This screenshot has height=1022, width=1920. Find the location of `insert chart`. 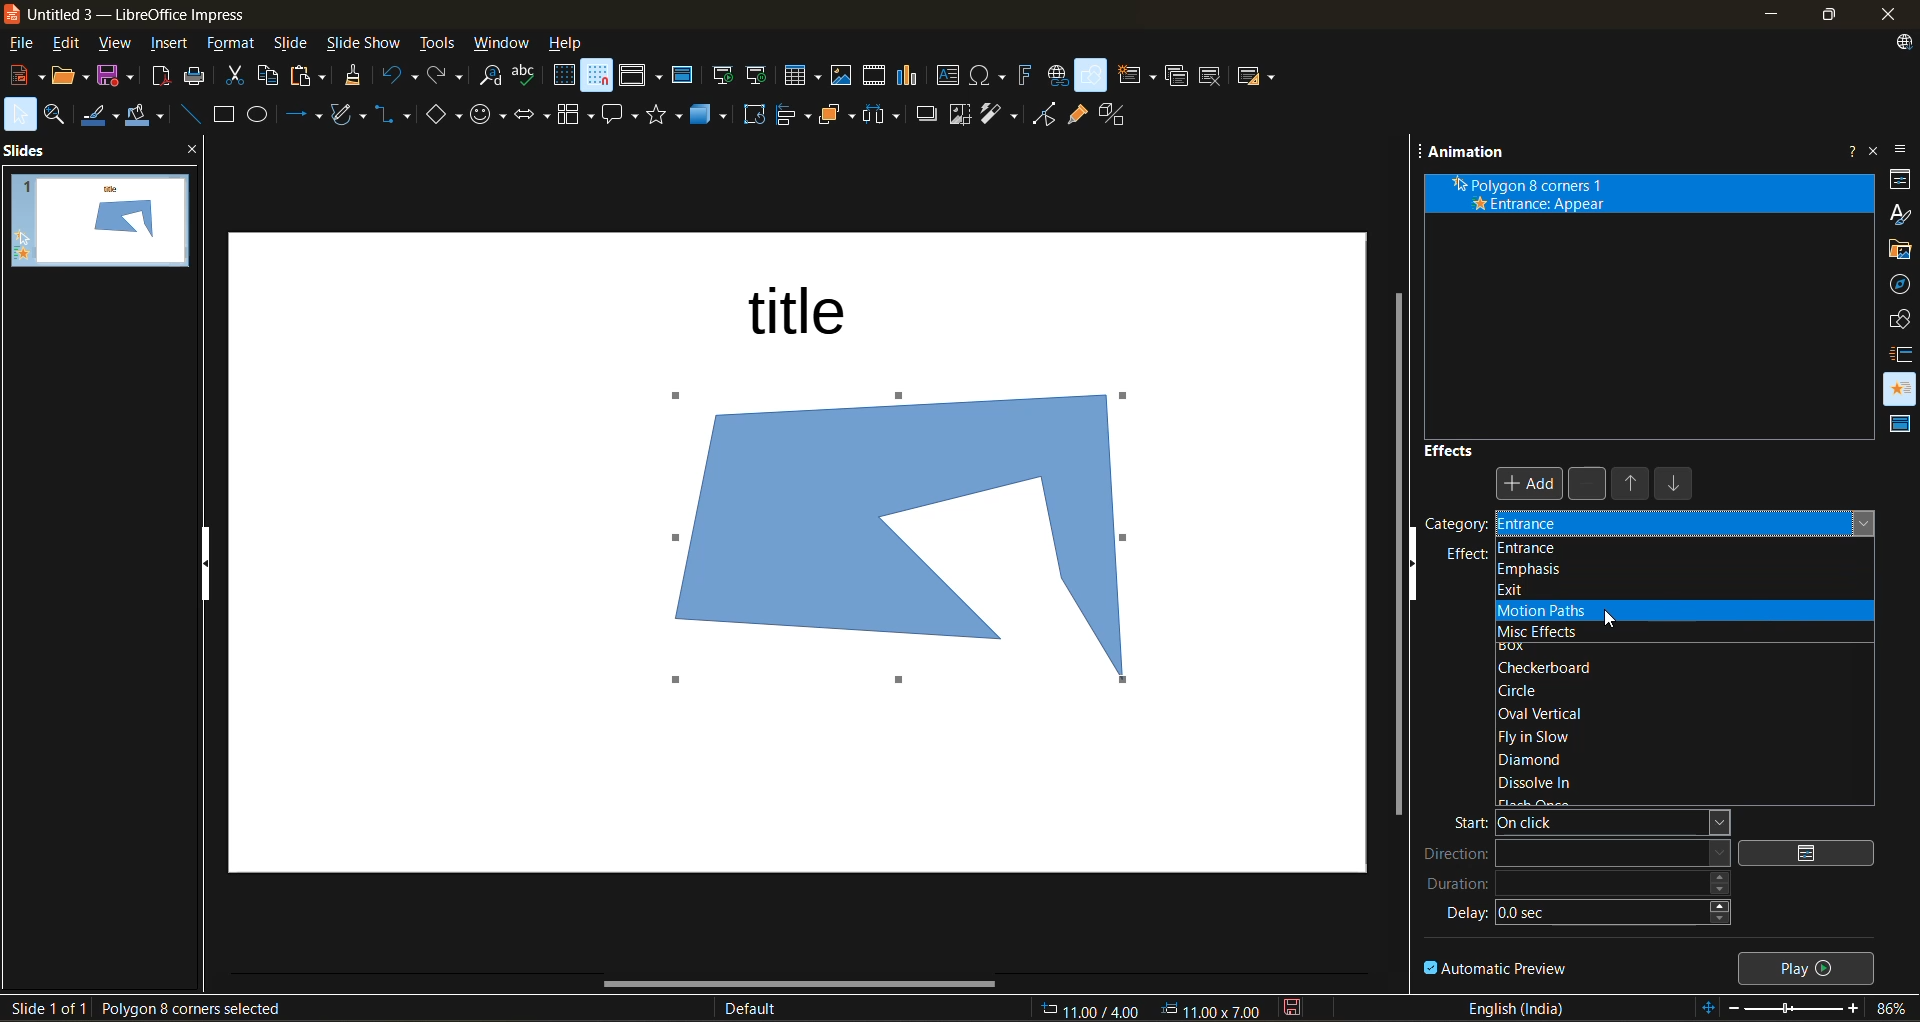

insert chart is located at coordinates (907, 76).